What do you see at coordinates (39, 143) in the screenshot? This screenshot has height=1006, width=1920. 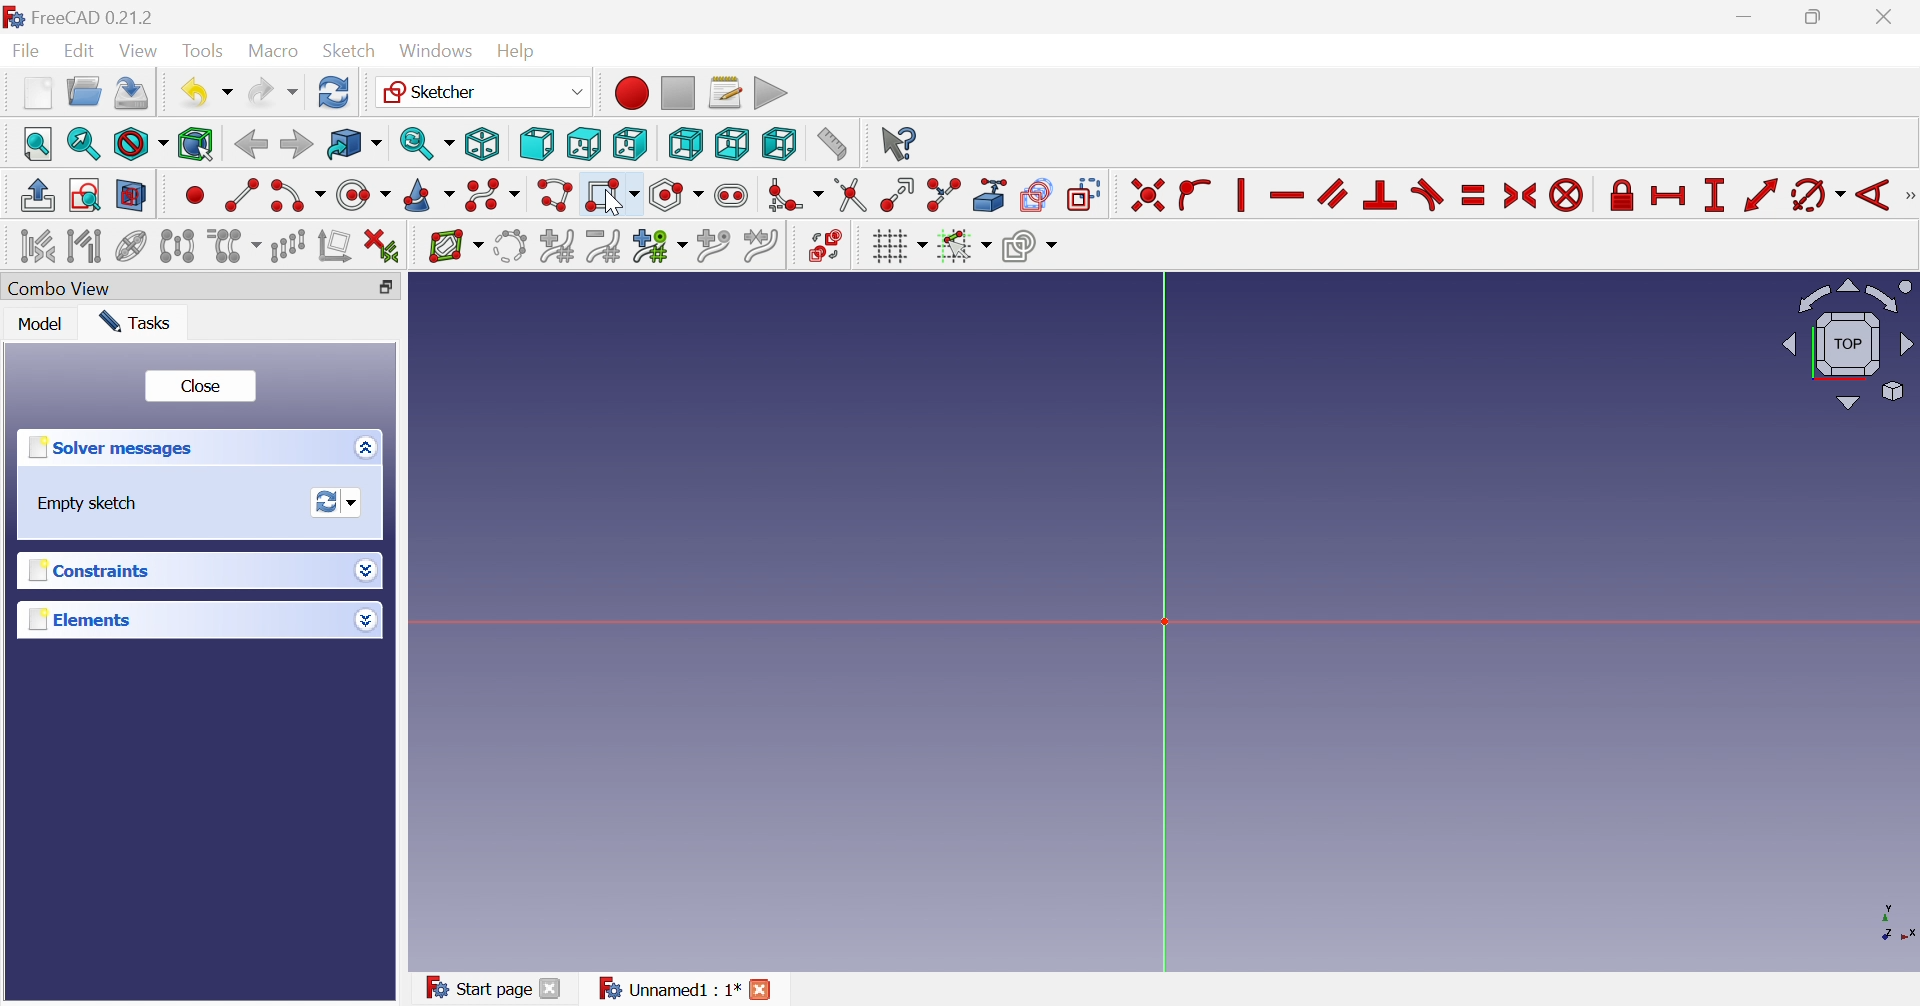 I see `Fit all` at bounding box center [39, 143].